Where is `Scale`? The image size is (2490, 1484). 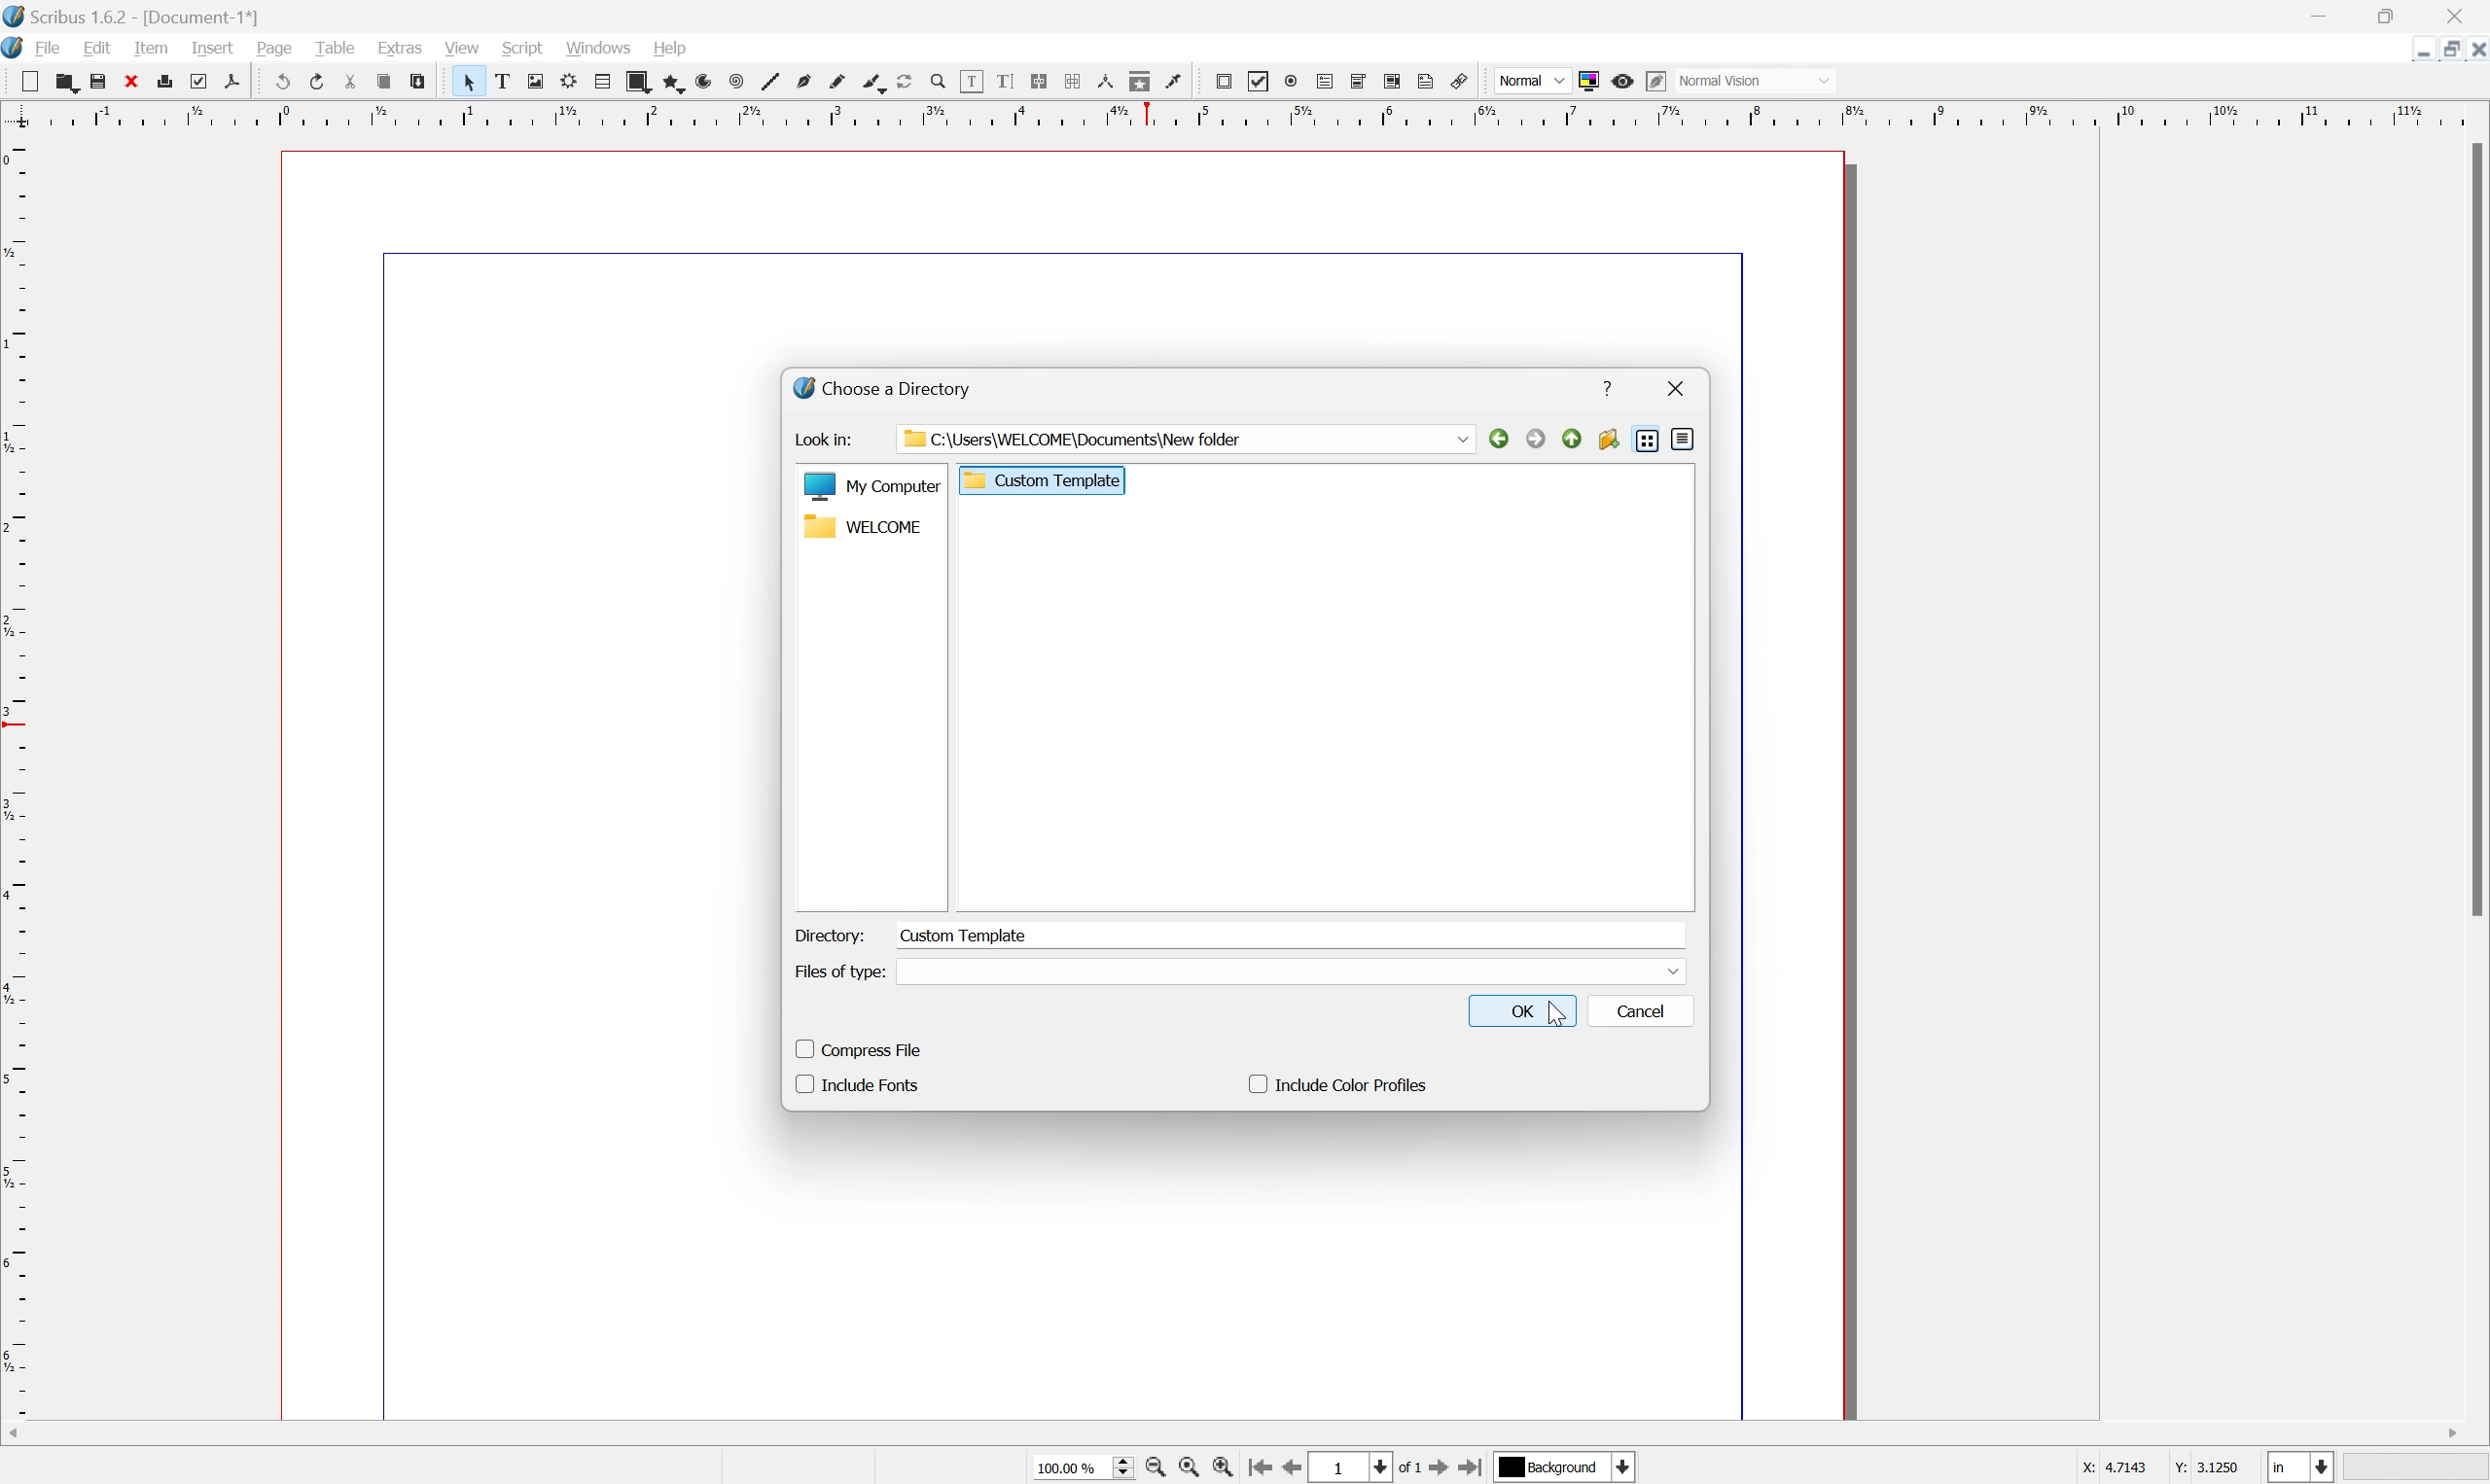
Scale is located at coordinates (1248, 113).